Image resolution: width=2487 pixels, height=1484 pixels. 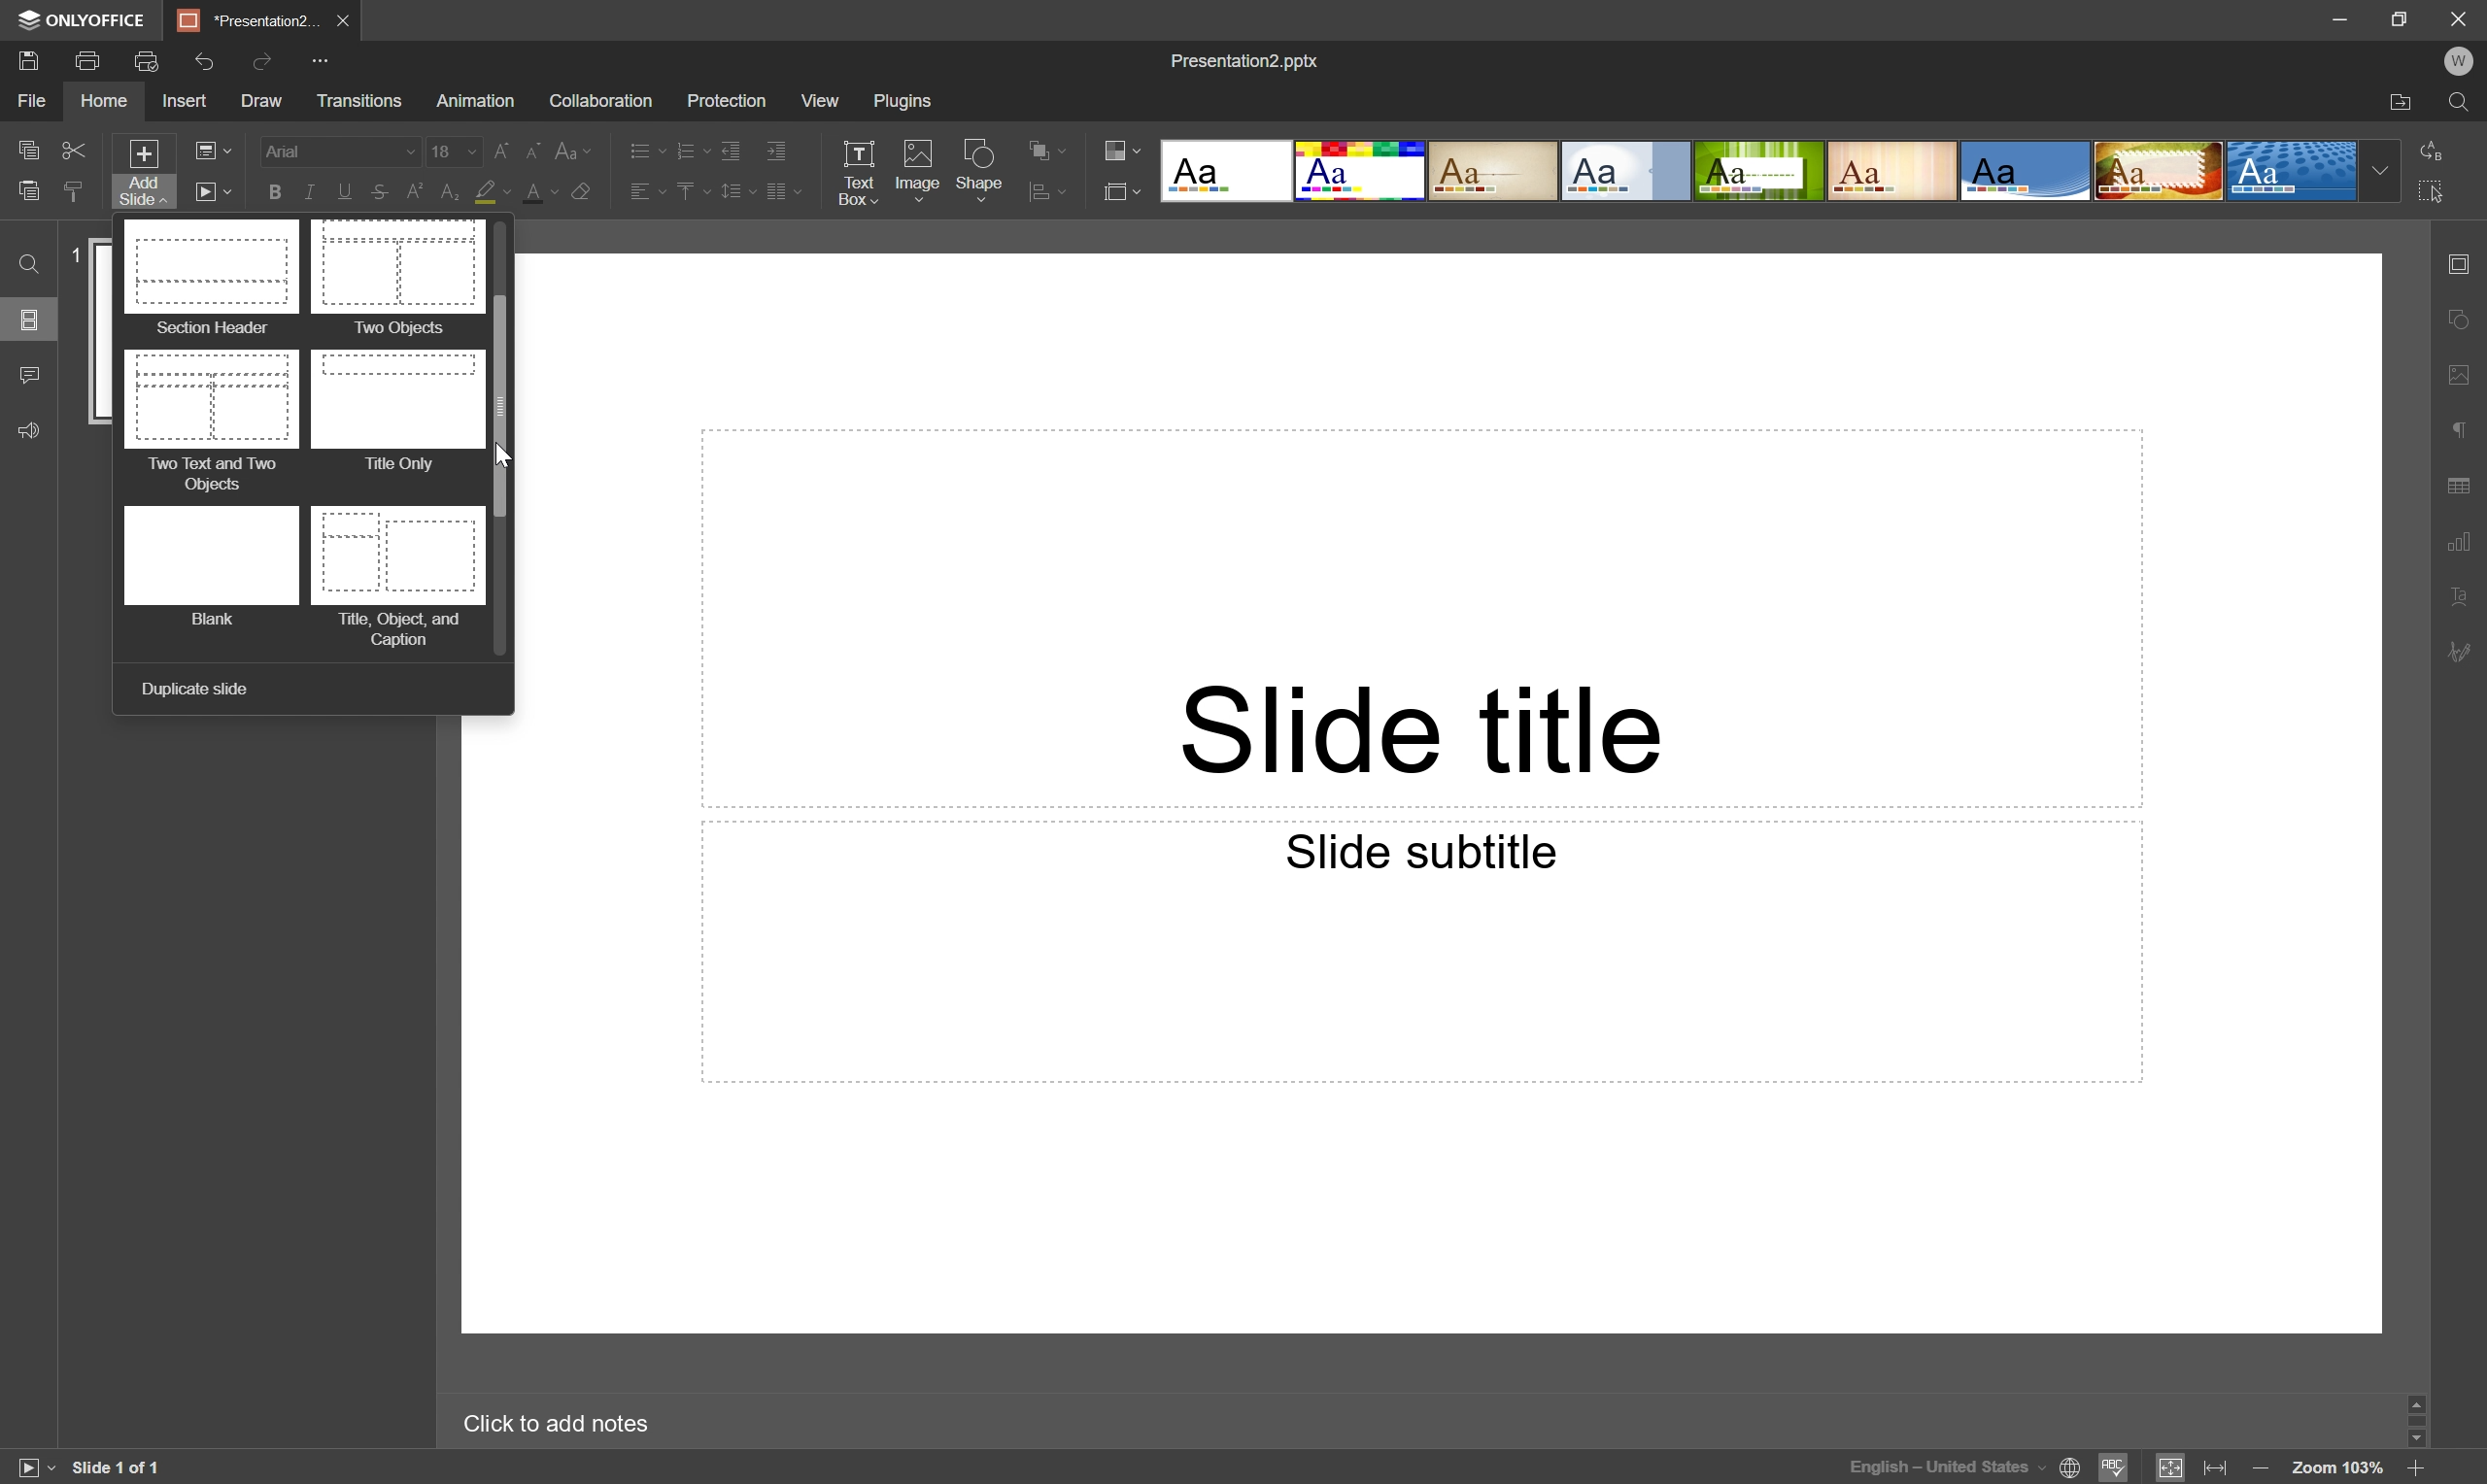 I want to click on slide 1, so click(x=103, y=333).